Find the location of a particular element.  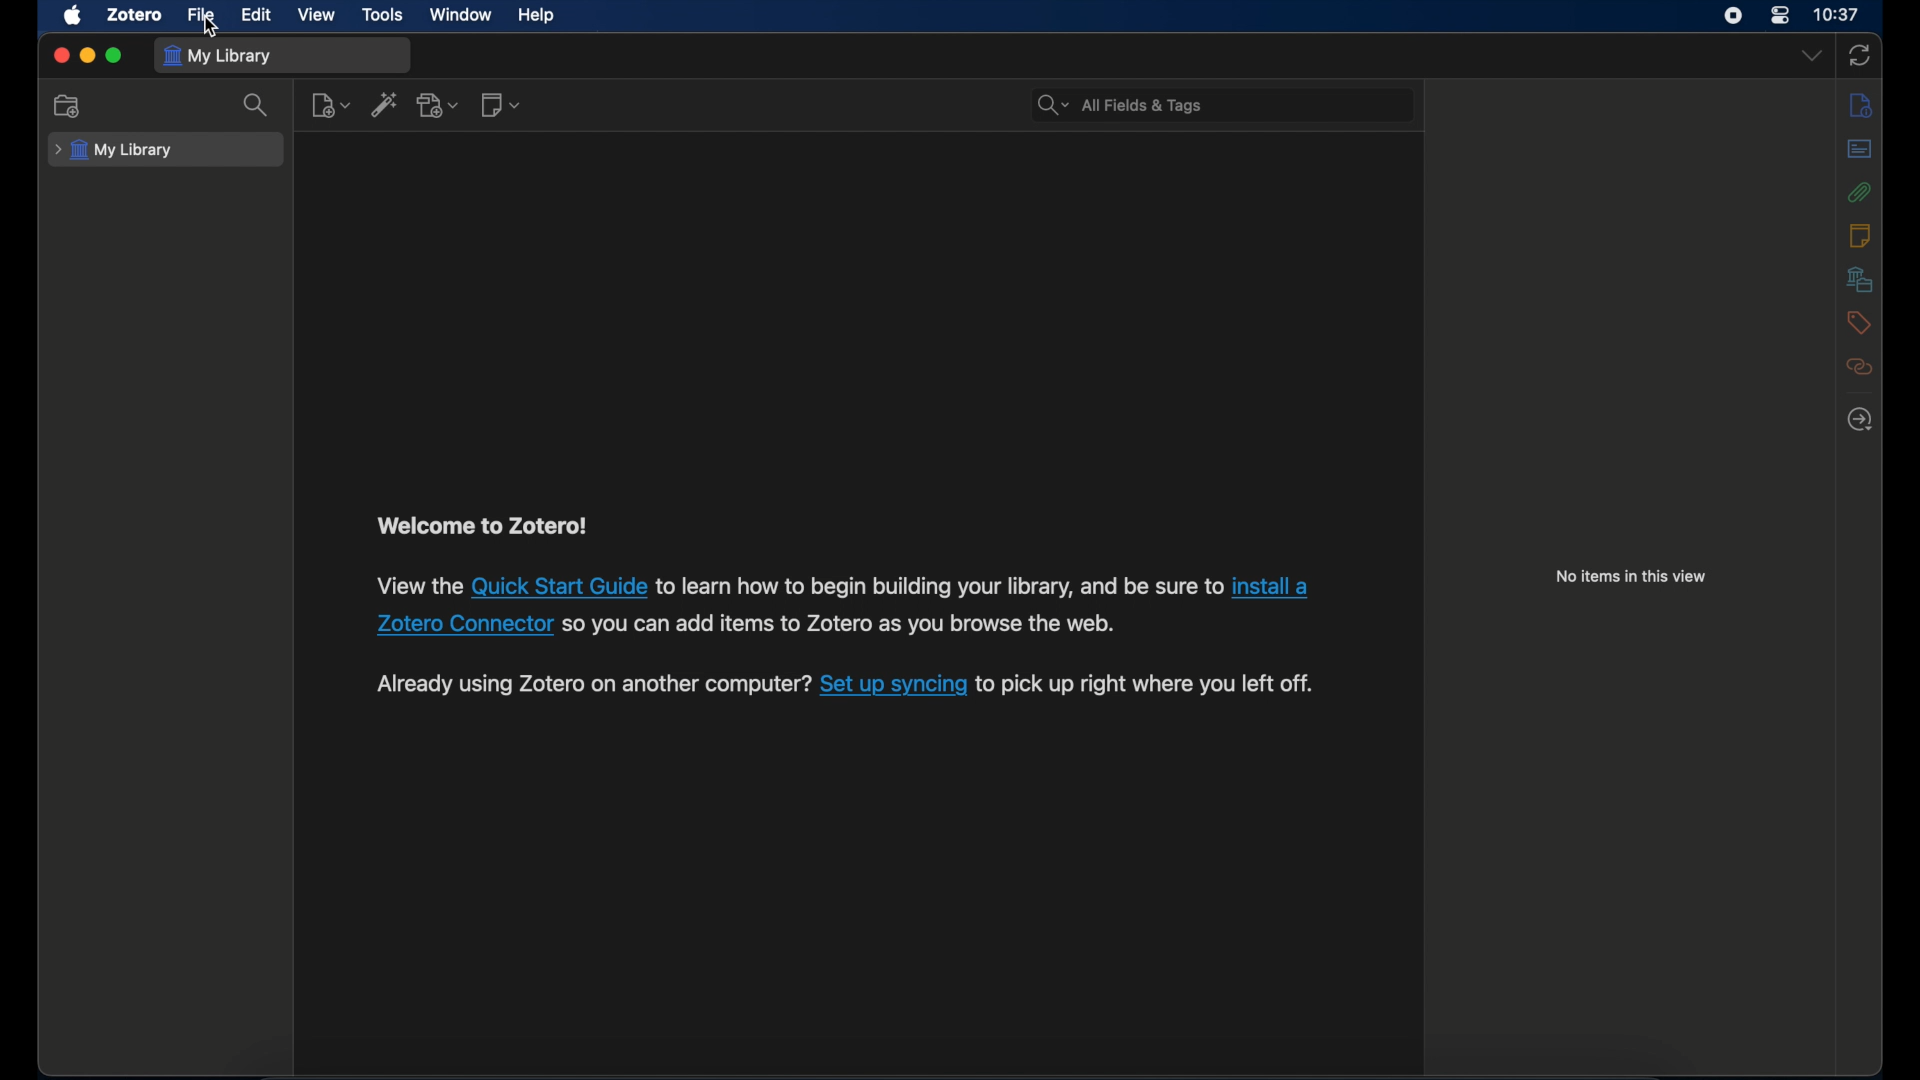

add item  by identifier is located at coordinates (385, 107).